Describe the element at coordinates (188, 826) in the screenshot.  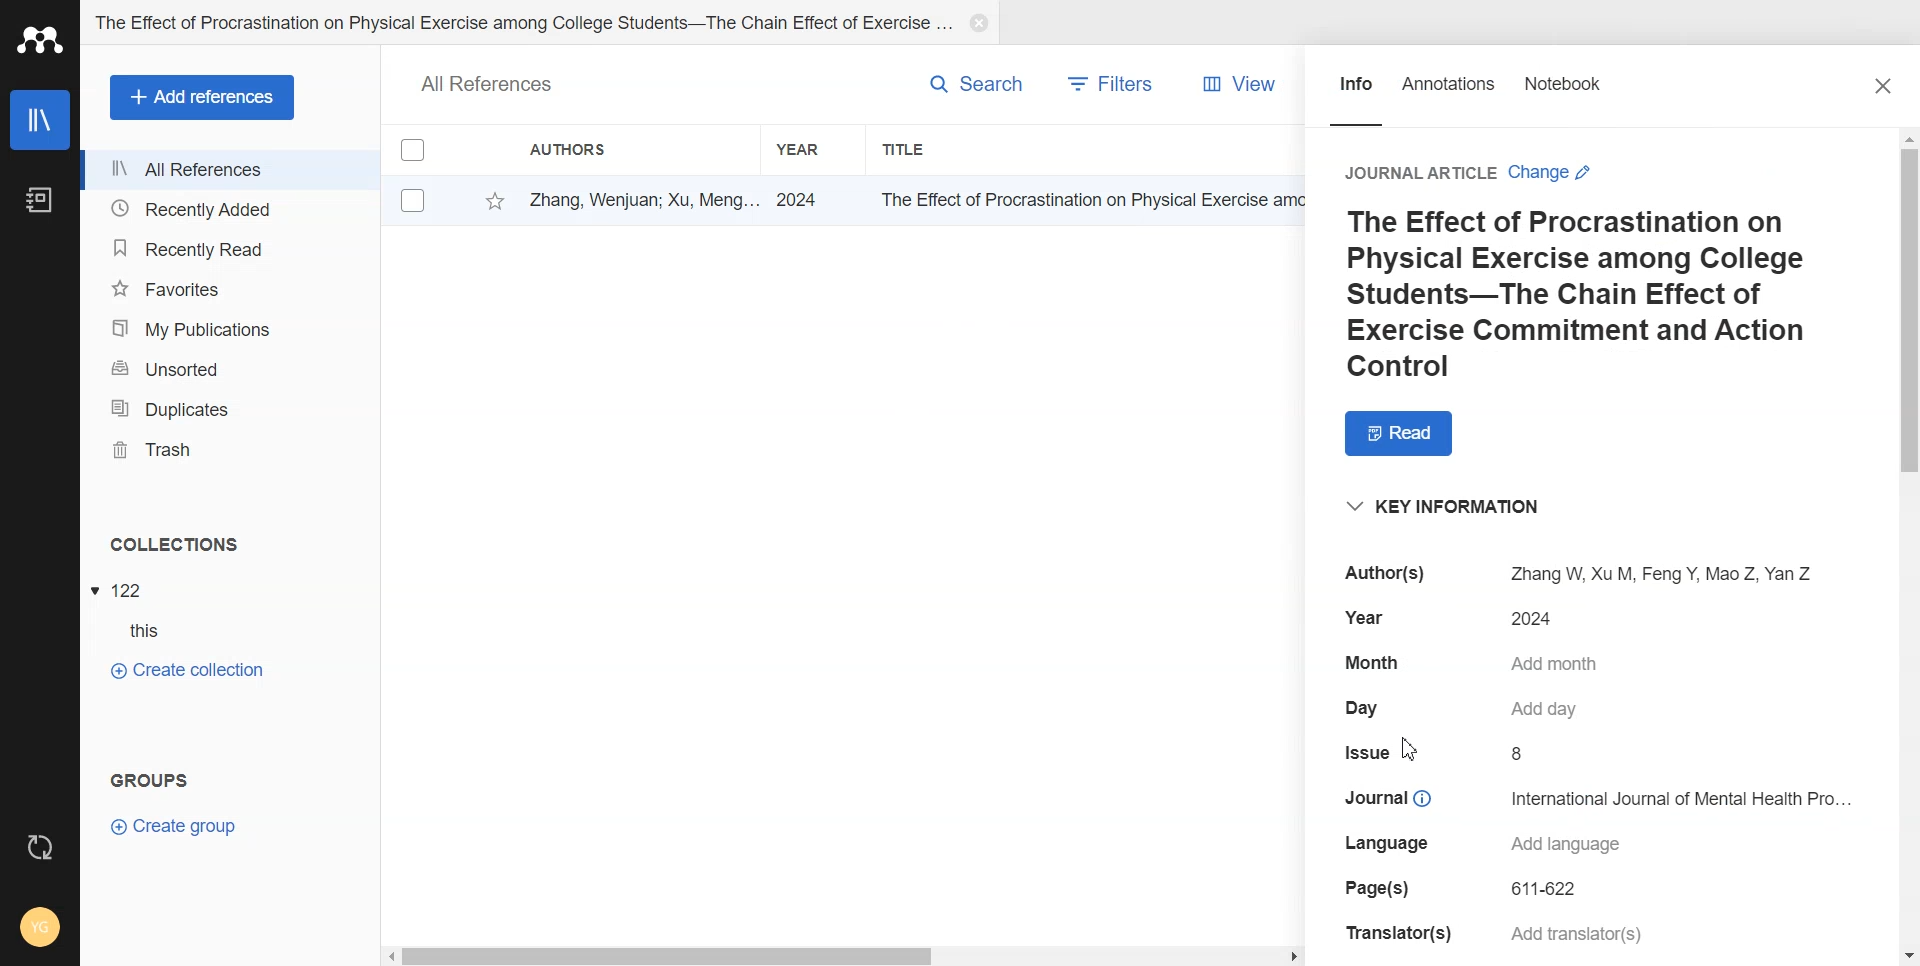
I see `Create Group` at that location.